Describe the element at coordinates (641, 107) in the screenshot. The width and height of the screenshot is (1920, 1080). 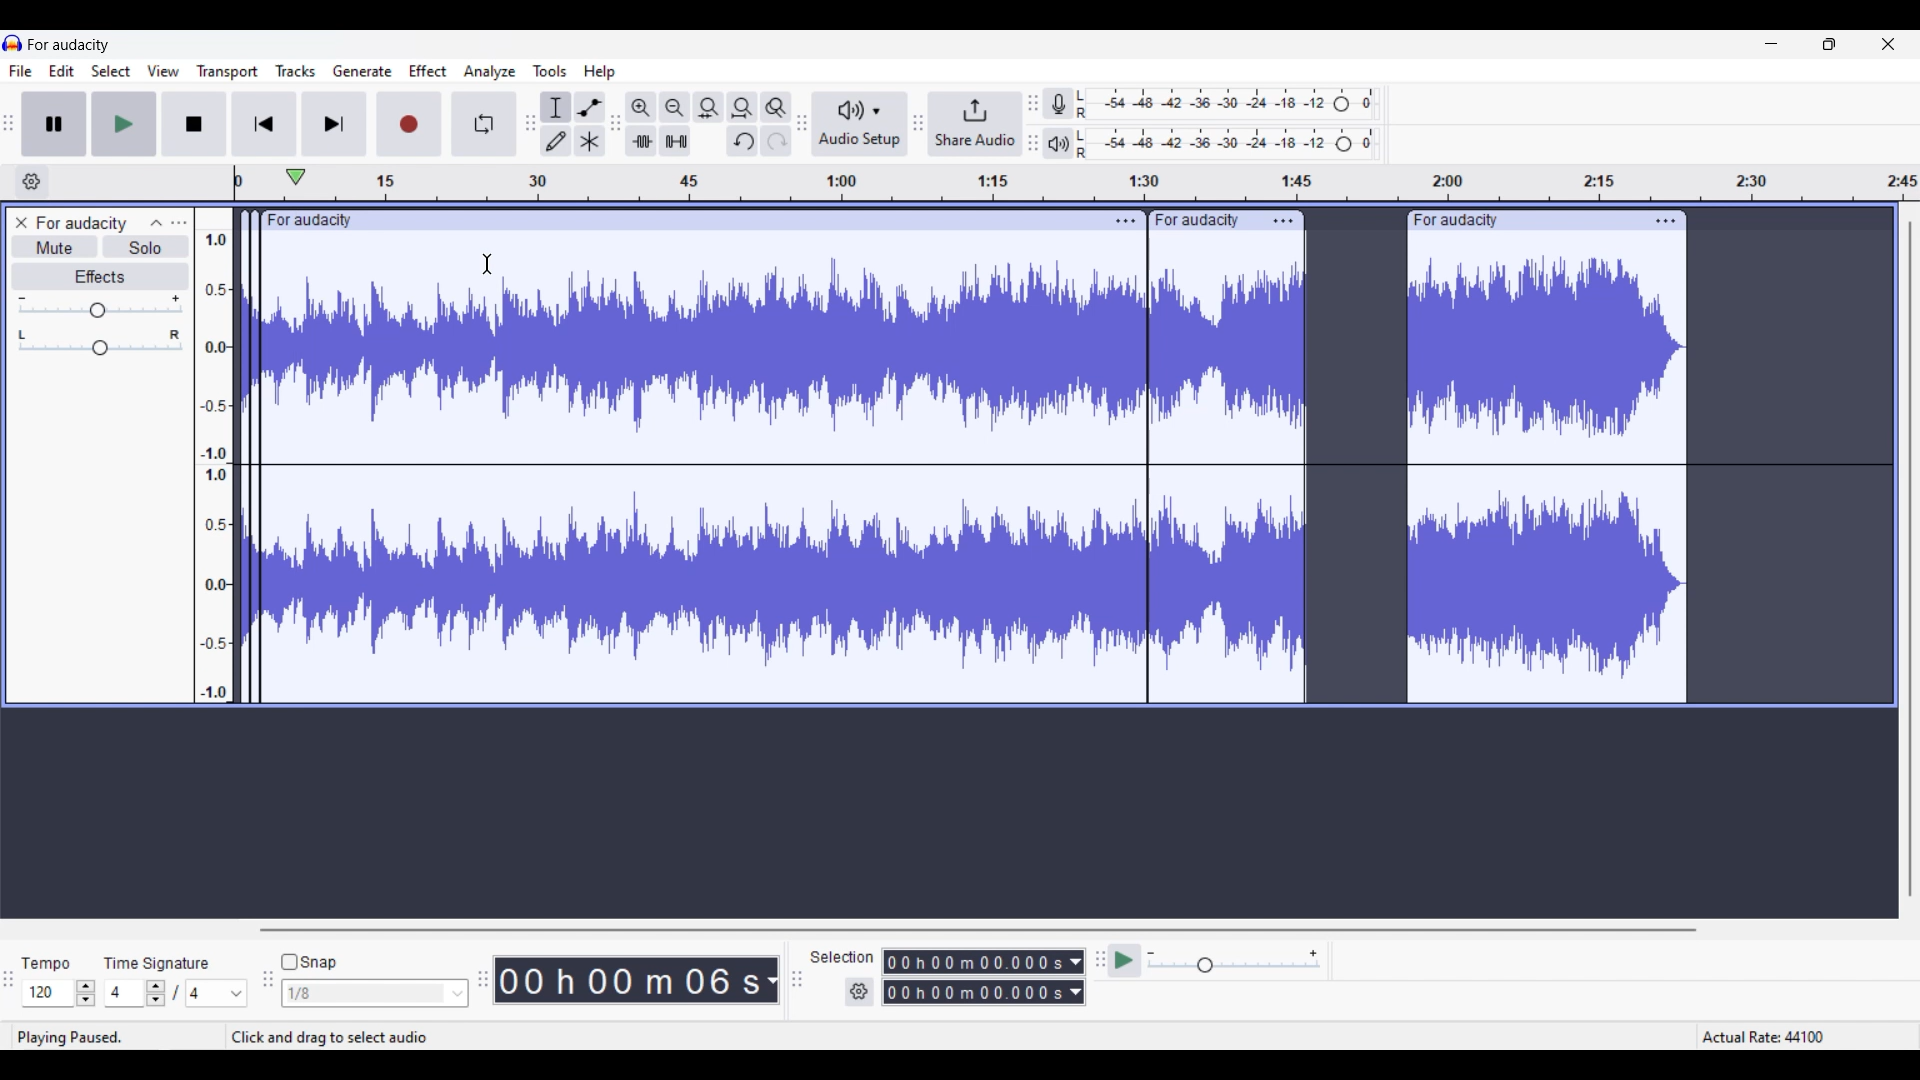
I see `zoom in` at that location.